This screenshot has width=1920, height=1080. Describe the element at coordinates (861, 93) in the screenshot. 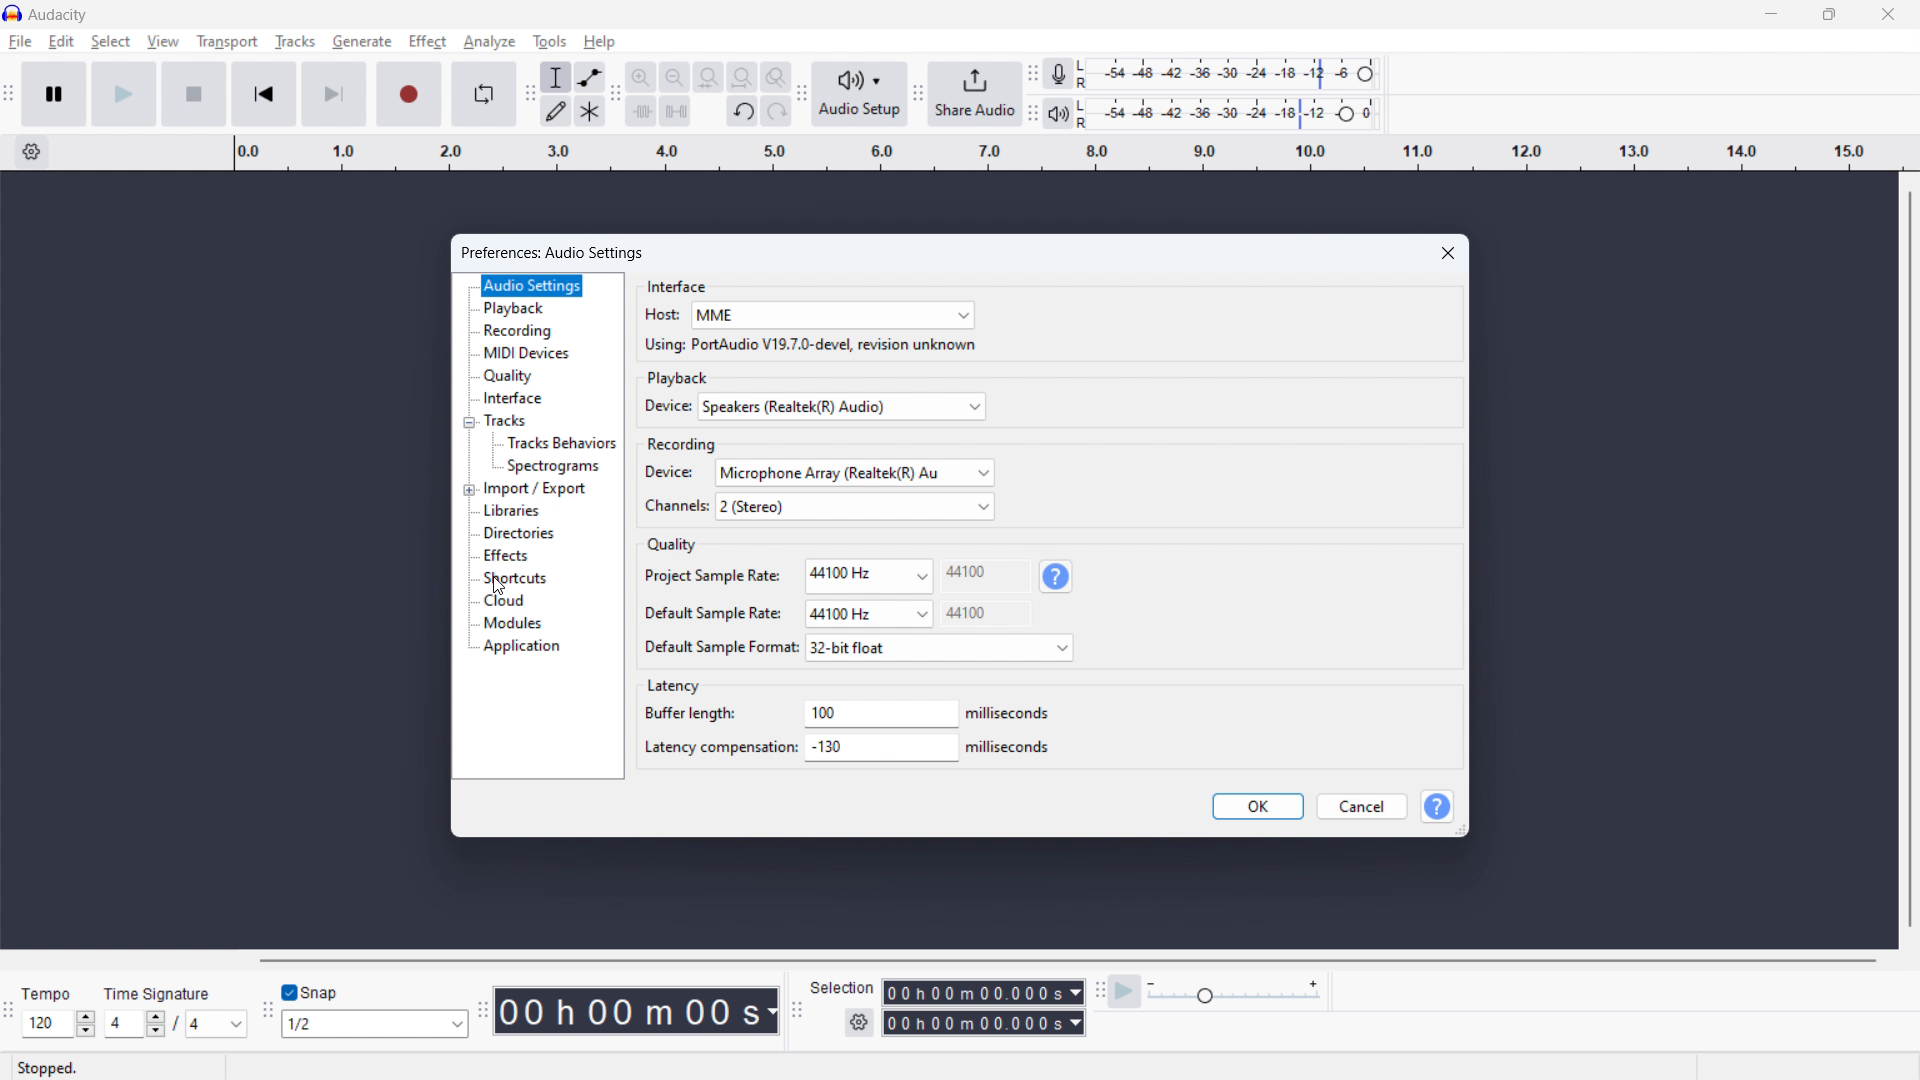

I see `audio setup` at that location.